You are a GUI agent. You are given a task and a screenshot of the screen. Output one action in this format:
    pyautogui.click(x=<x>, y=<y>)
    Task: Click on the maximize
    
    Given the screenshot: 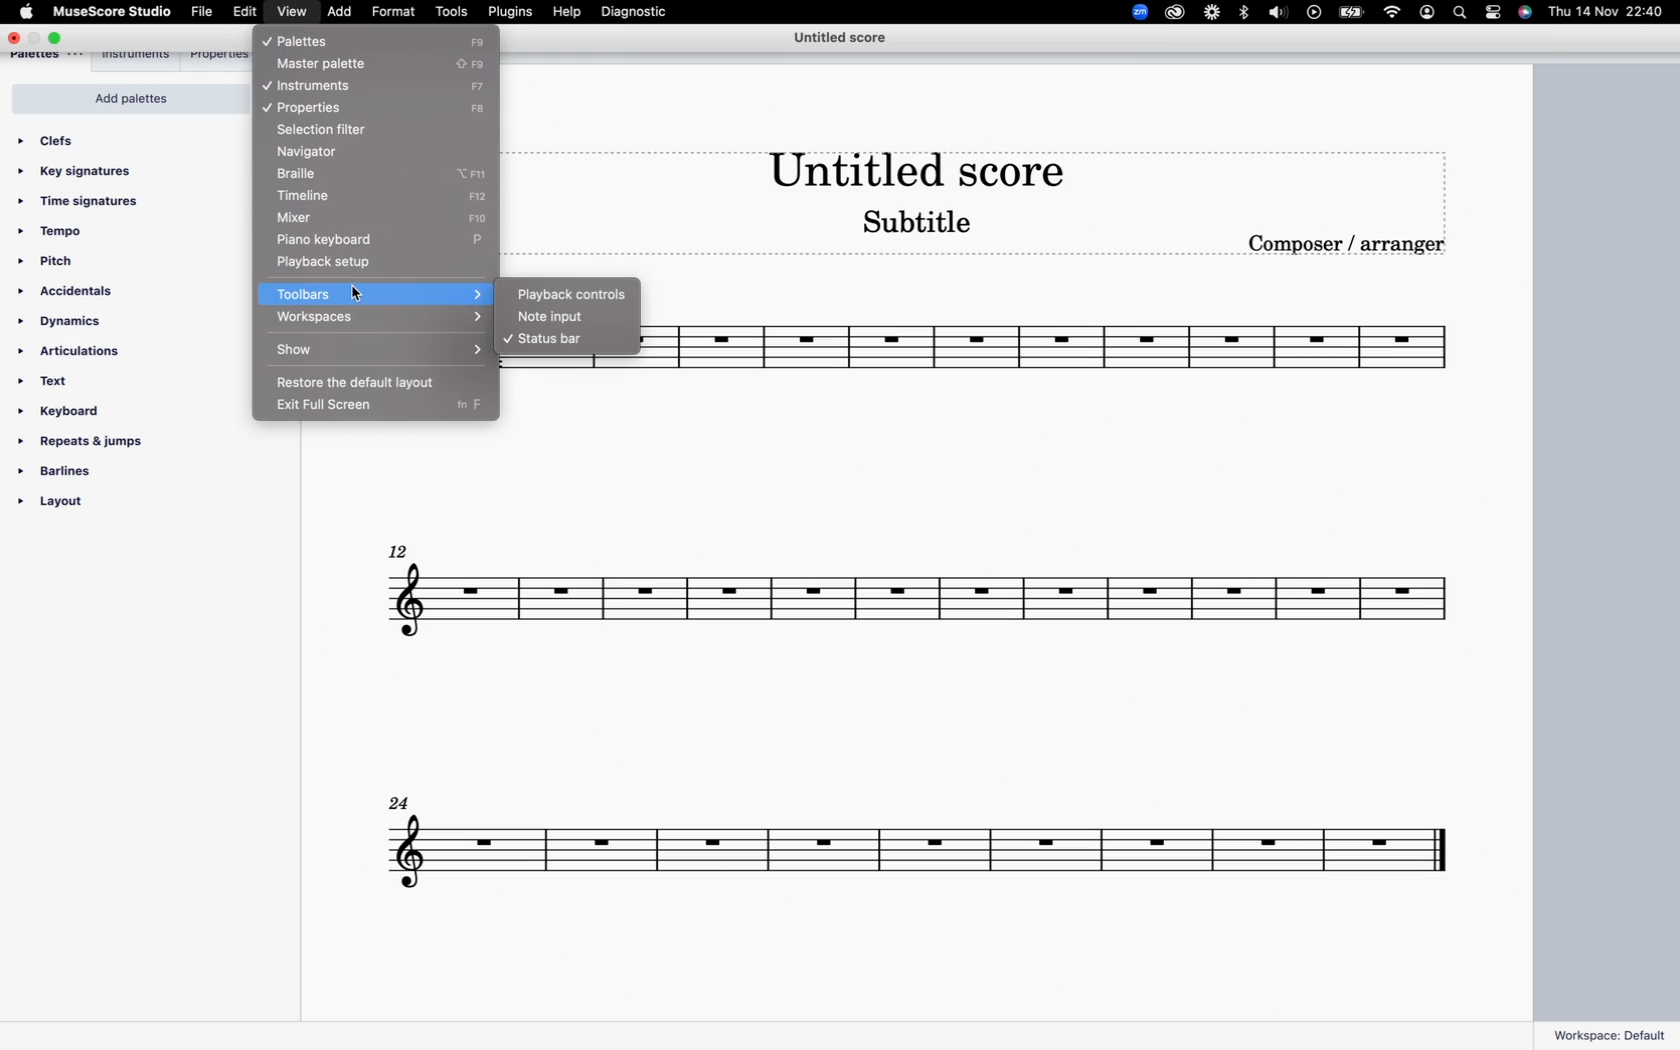 What is the action you would take?
    pyautogui.click(x=61, y=37)
    